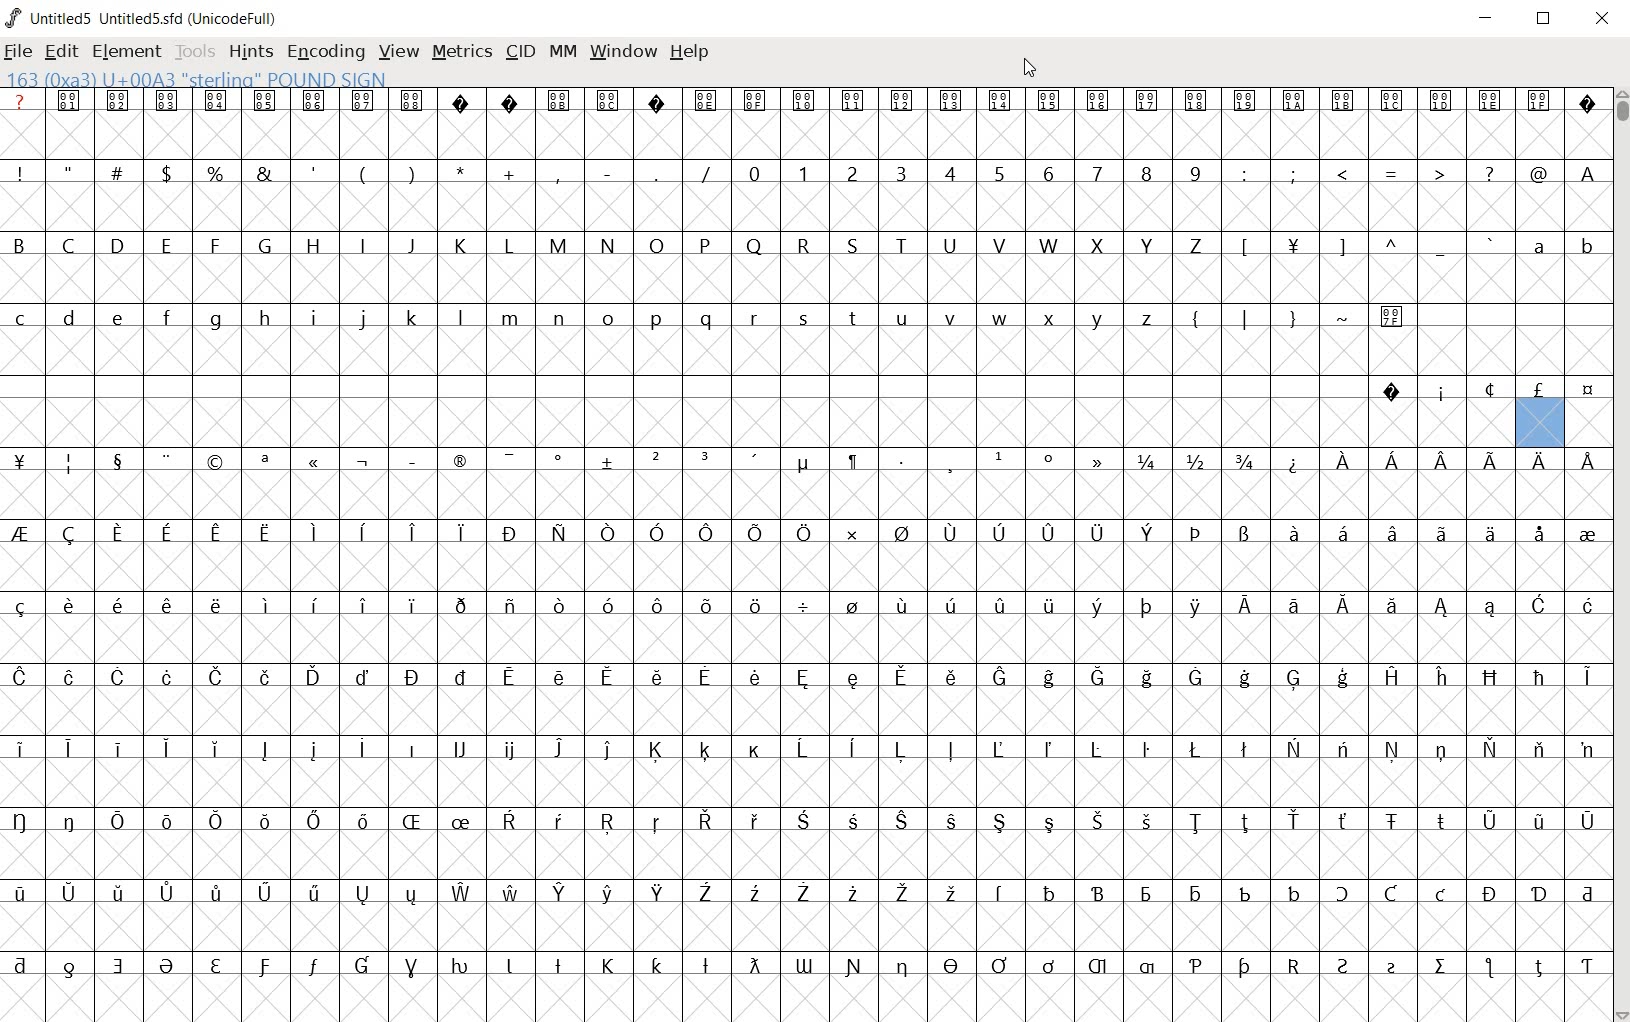 The height and width of the screenshot is (1022, 1630). I want to click on element, so click(128, 52).